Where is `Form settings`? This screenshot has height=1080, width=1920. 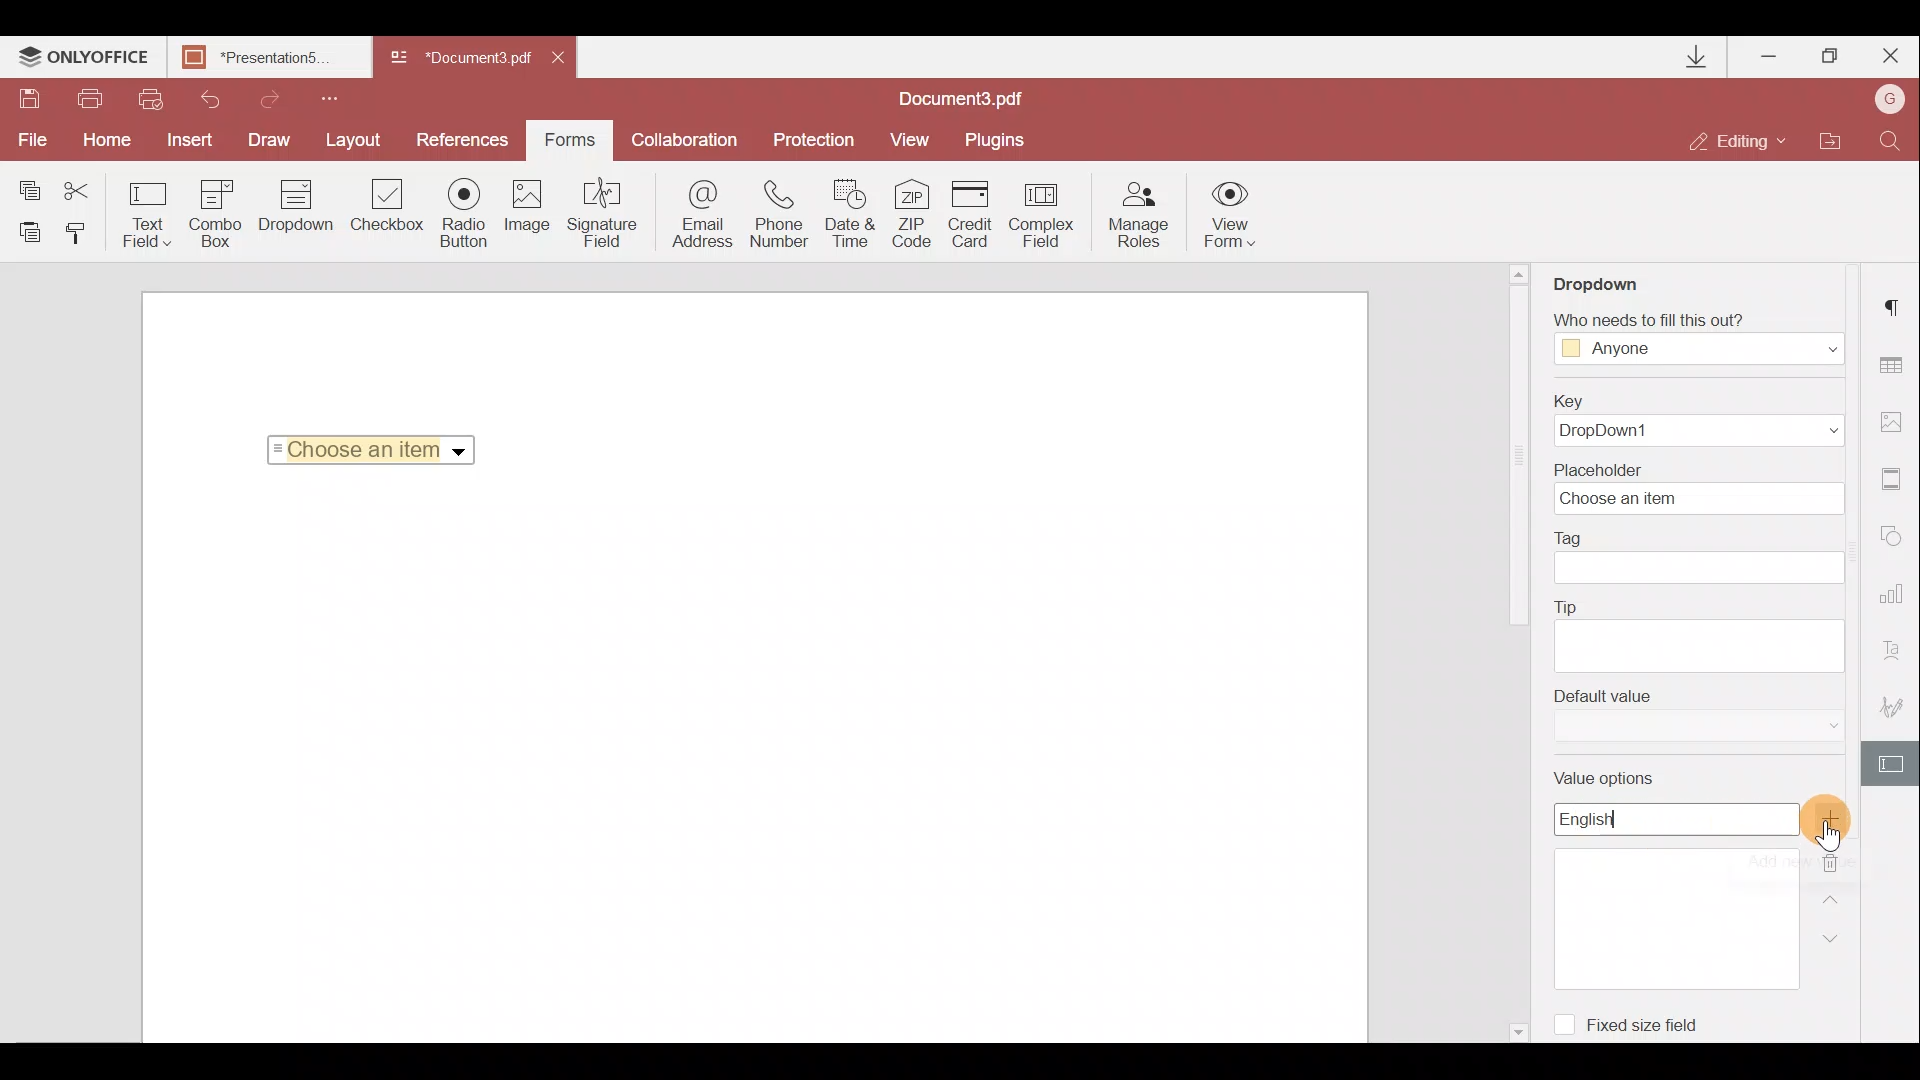 Form settings is located at coordinates (1894, 764).